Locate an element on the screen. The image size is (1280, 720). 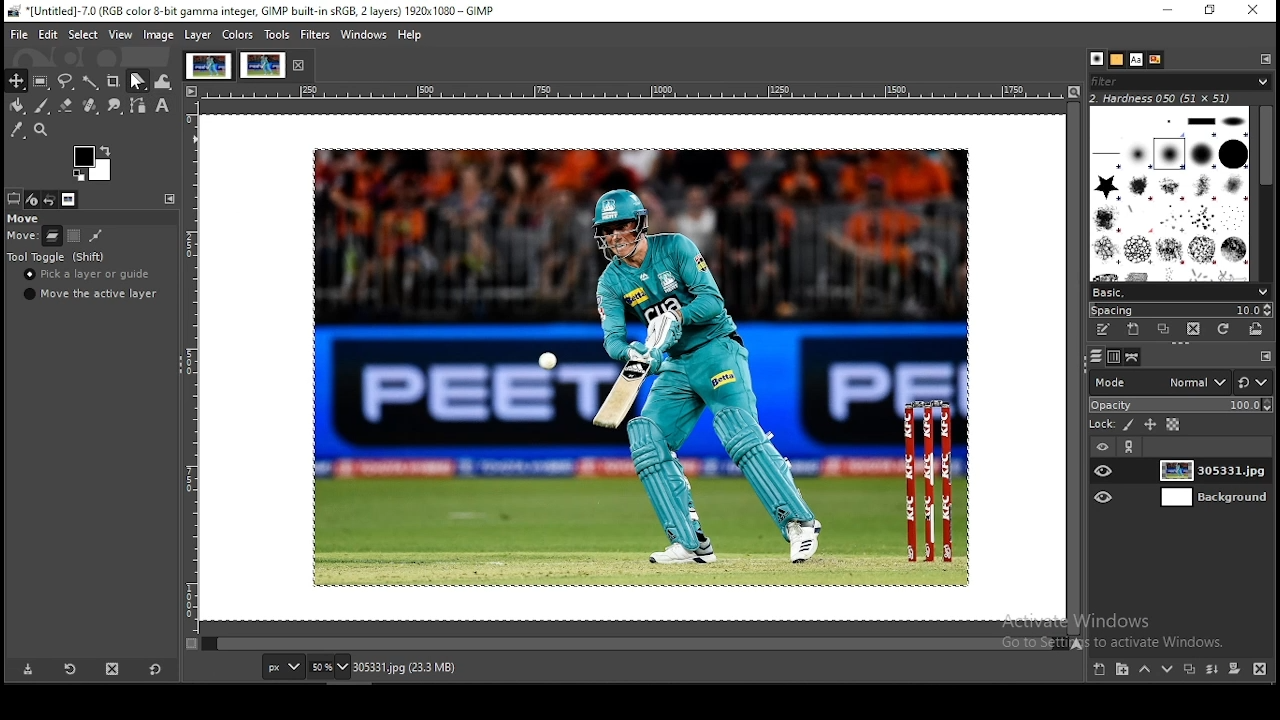
move is located at coordinates (26, 219).